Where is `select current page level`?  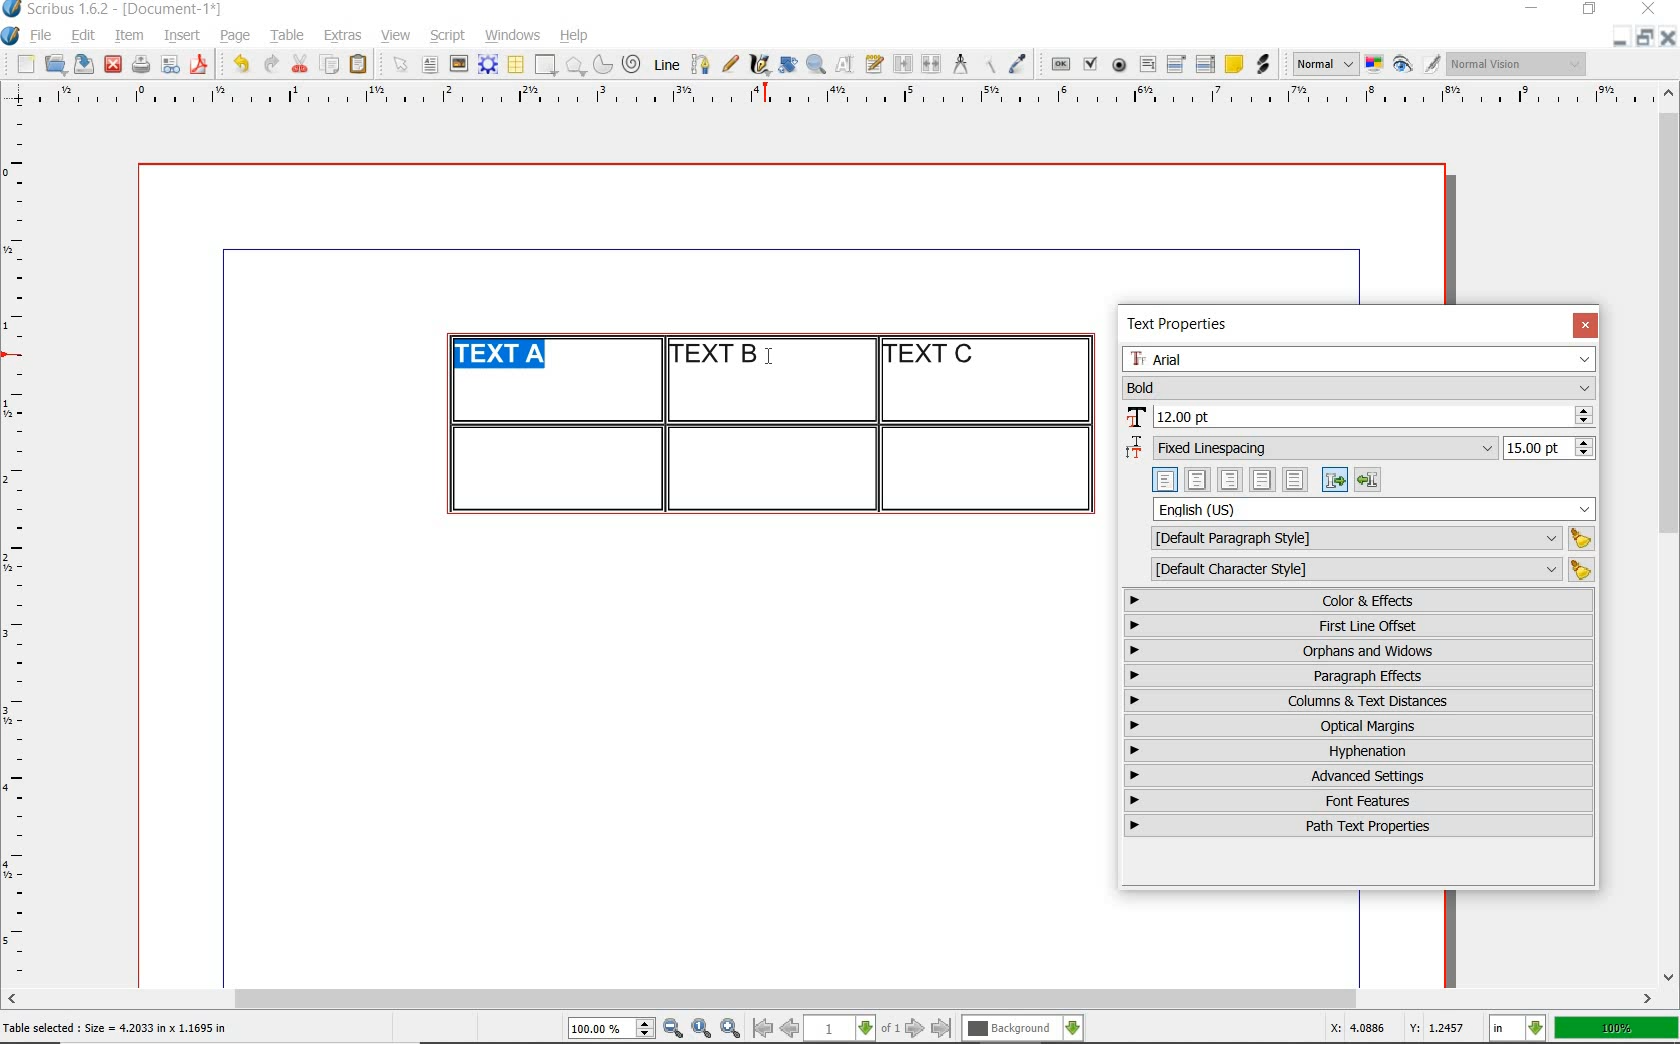
select current page level is located at coordinates (852, 1028).